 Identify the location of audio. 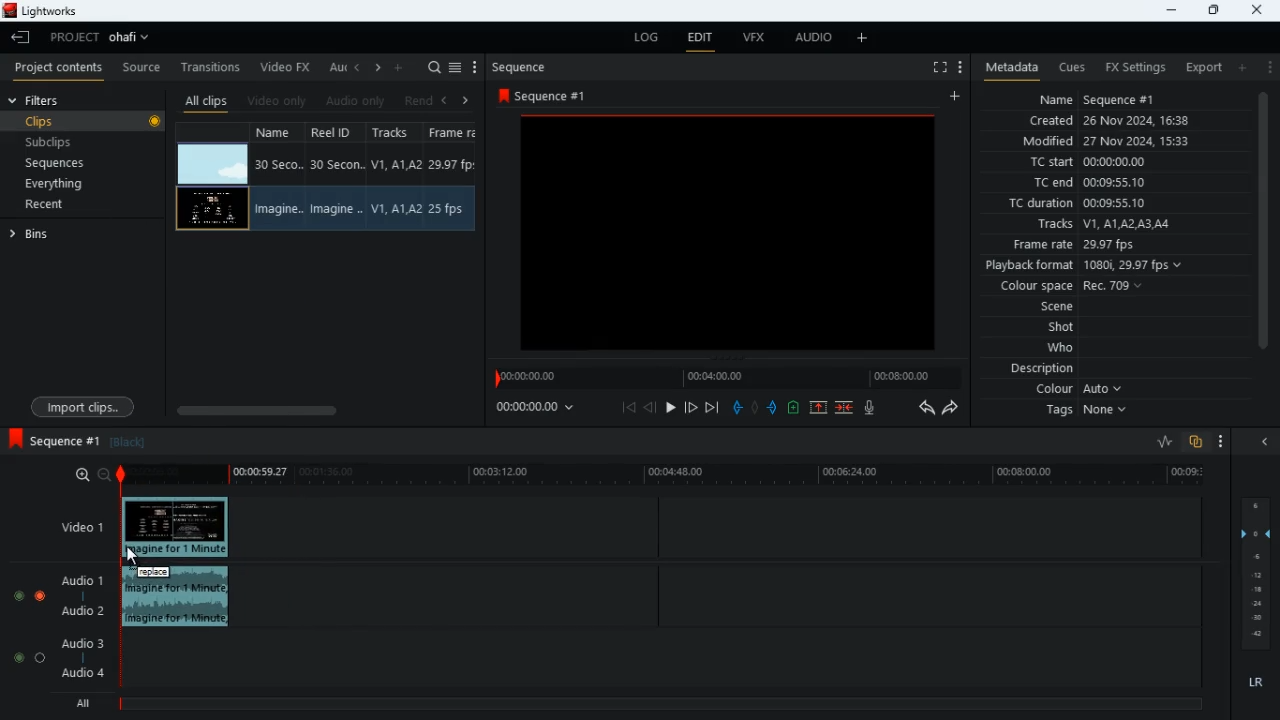
(814, 40).